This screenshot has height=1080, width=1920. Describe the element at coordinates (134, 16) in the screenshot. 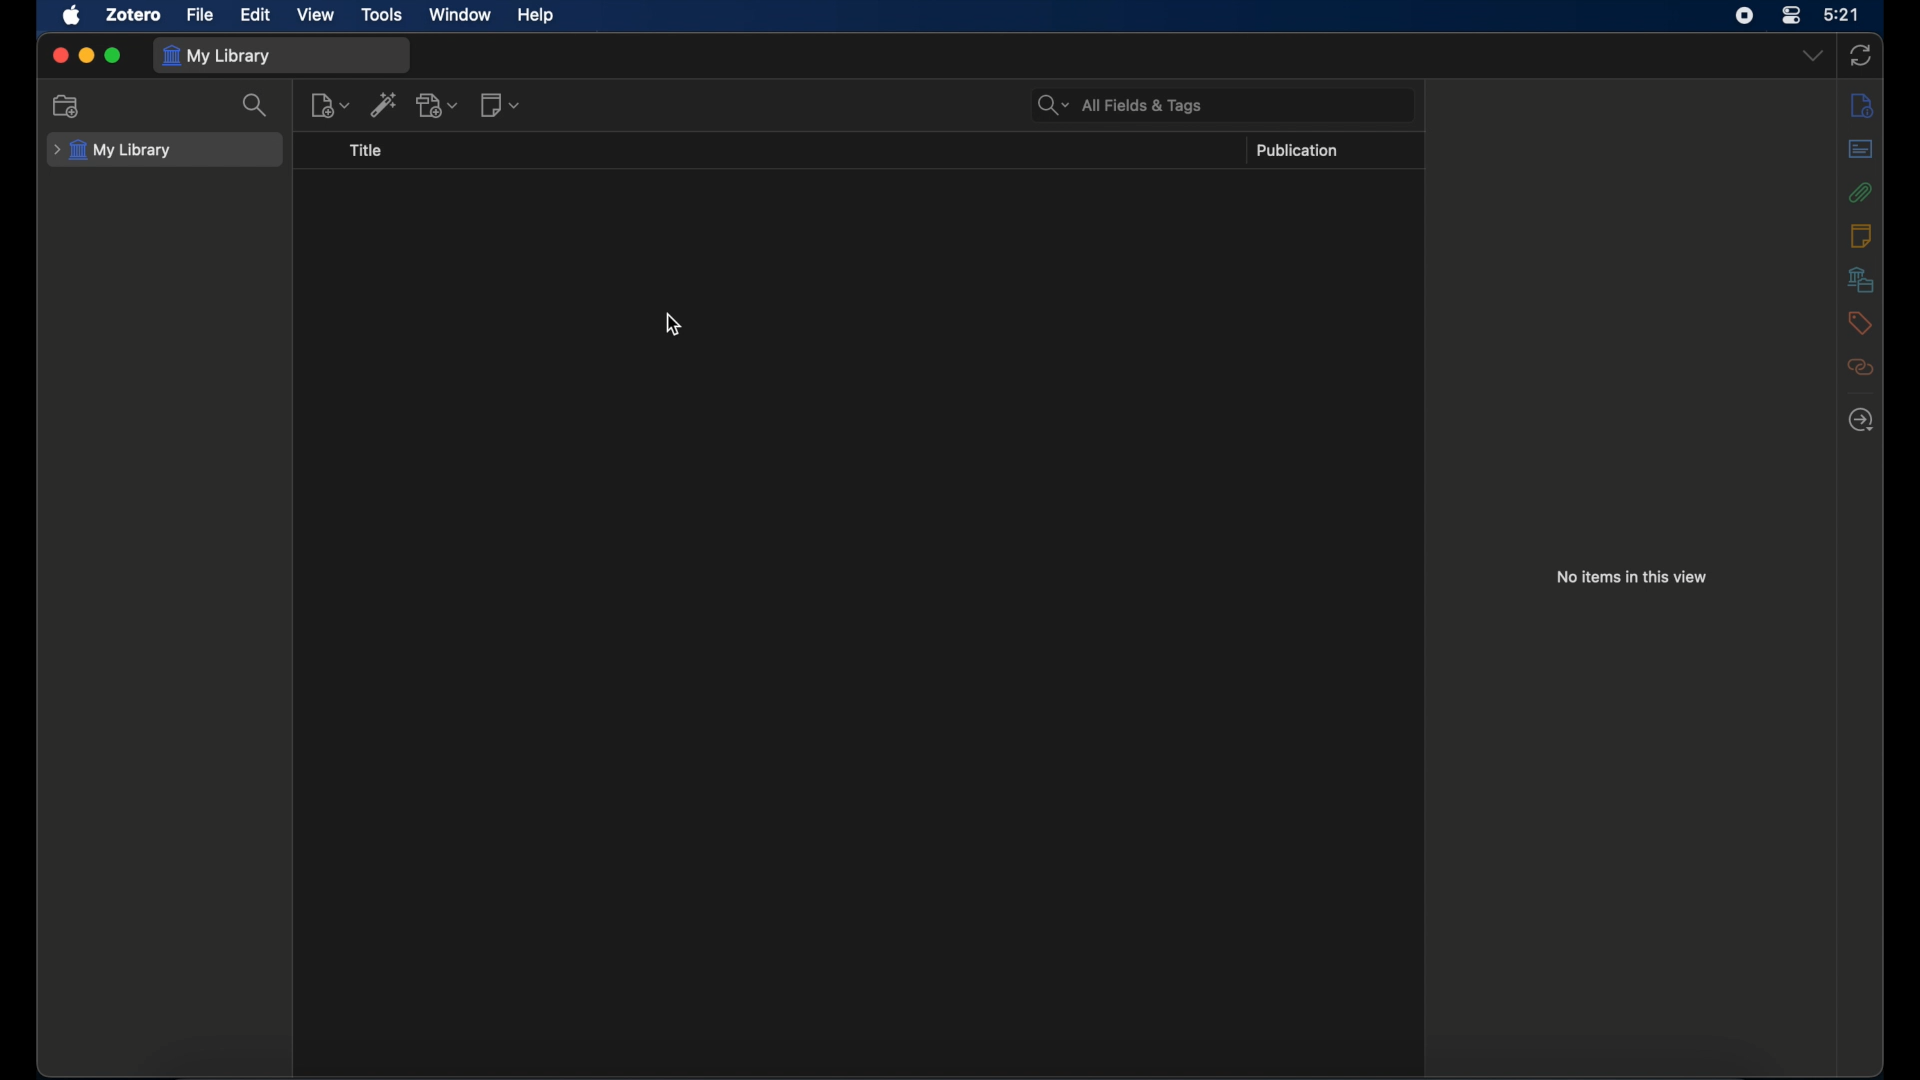

I see `zotero` at that location.